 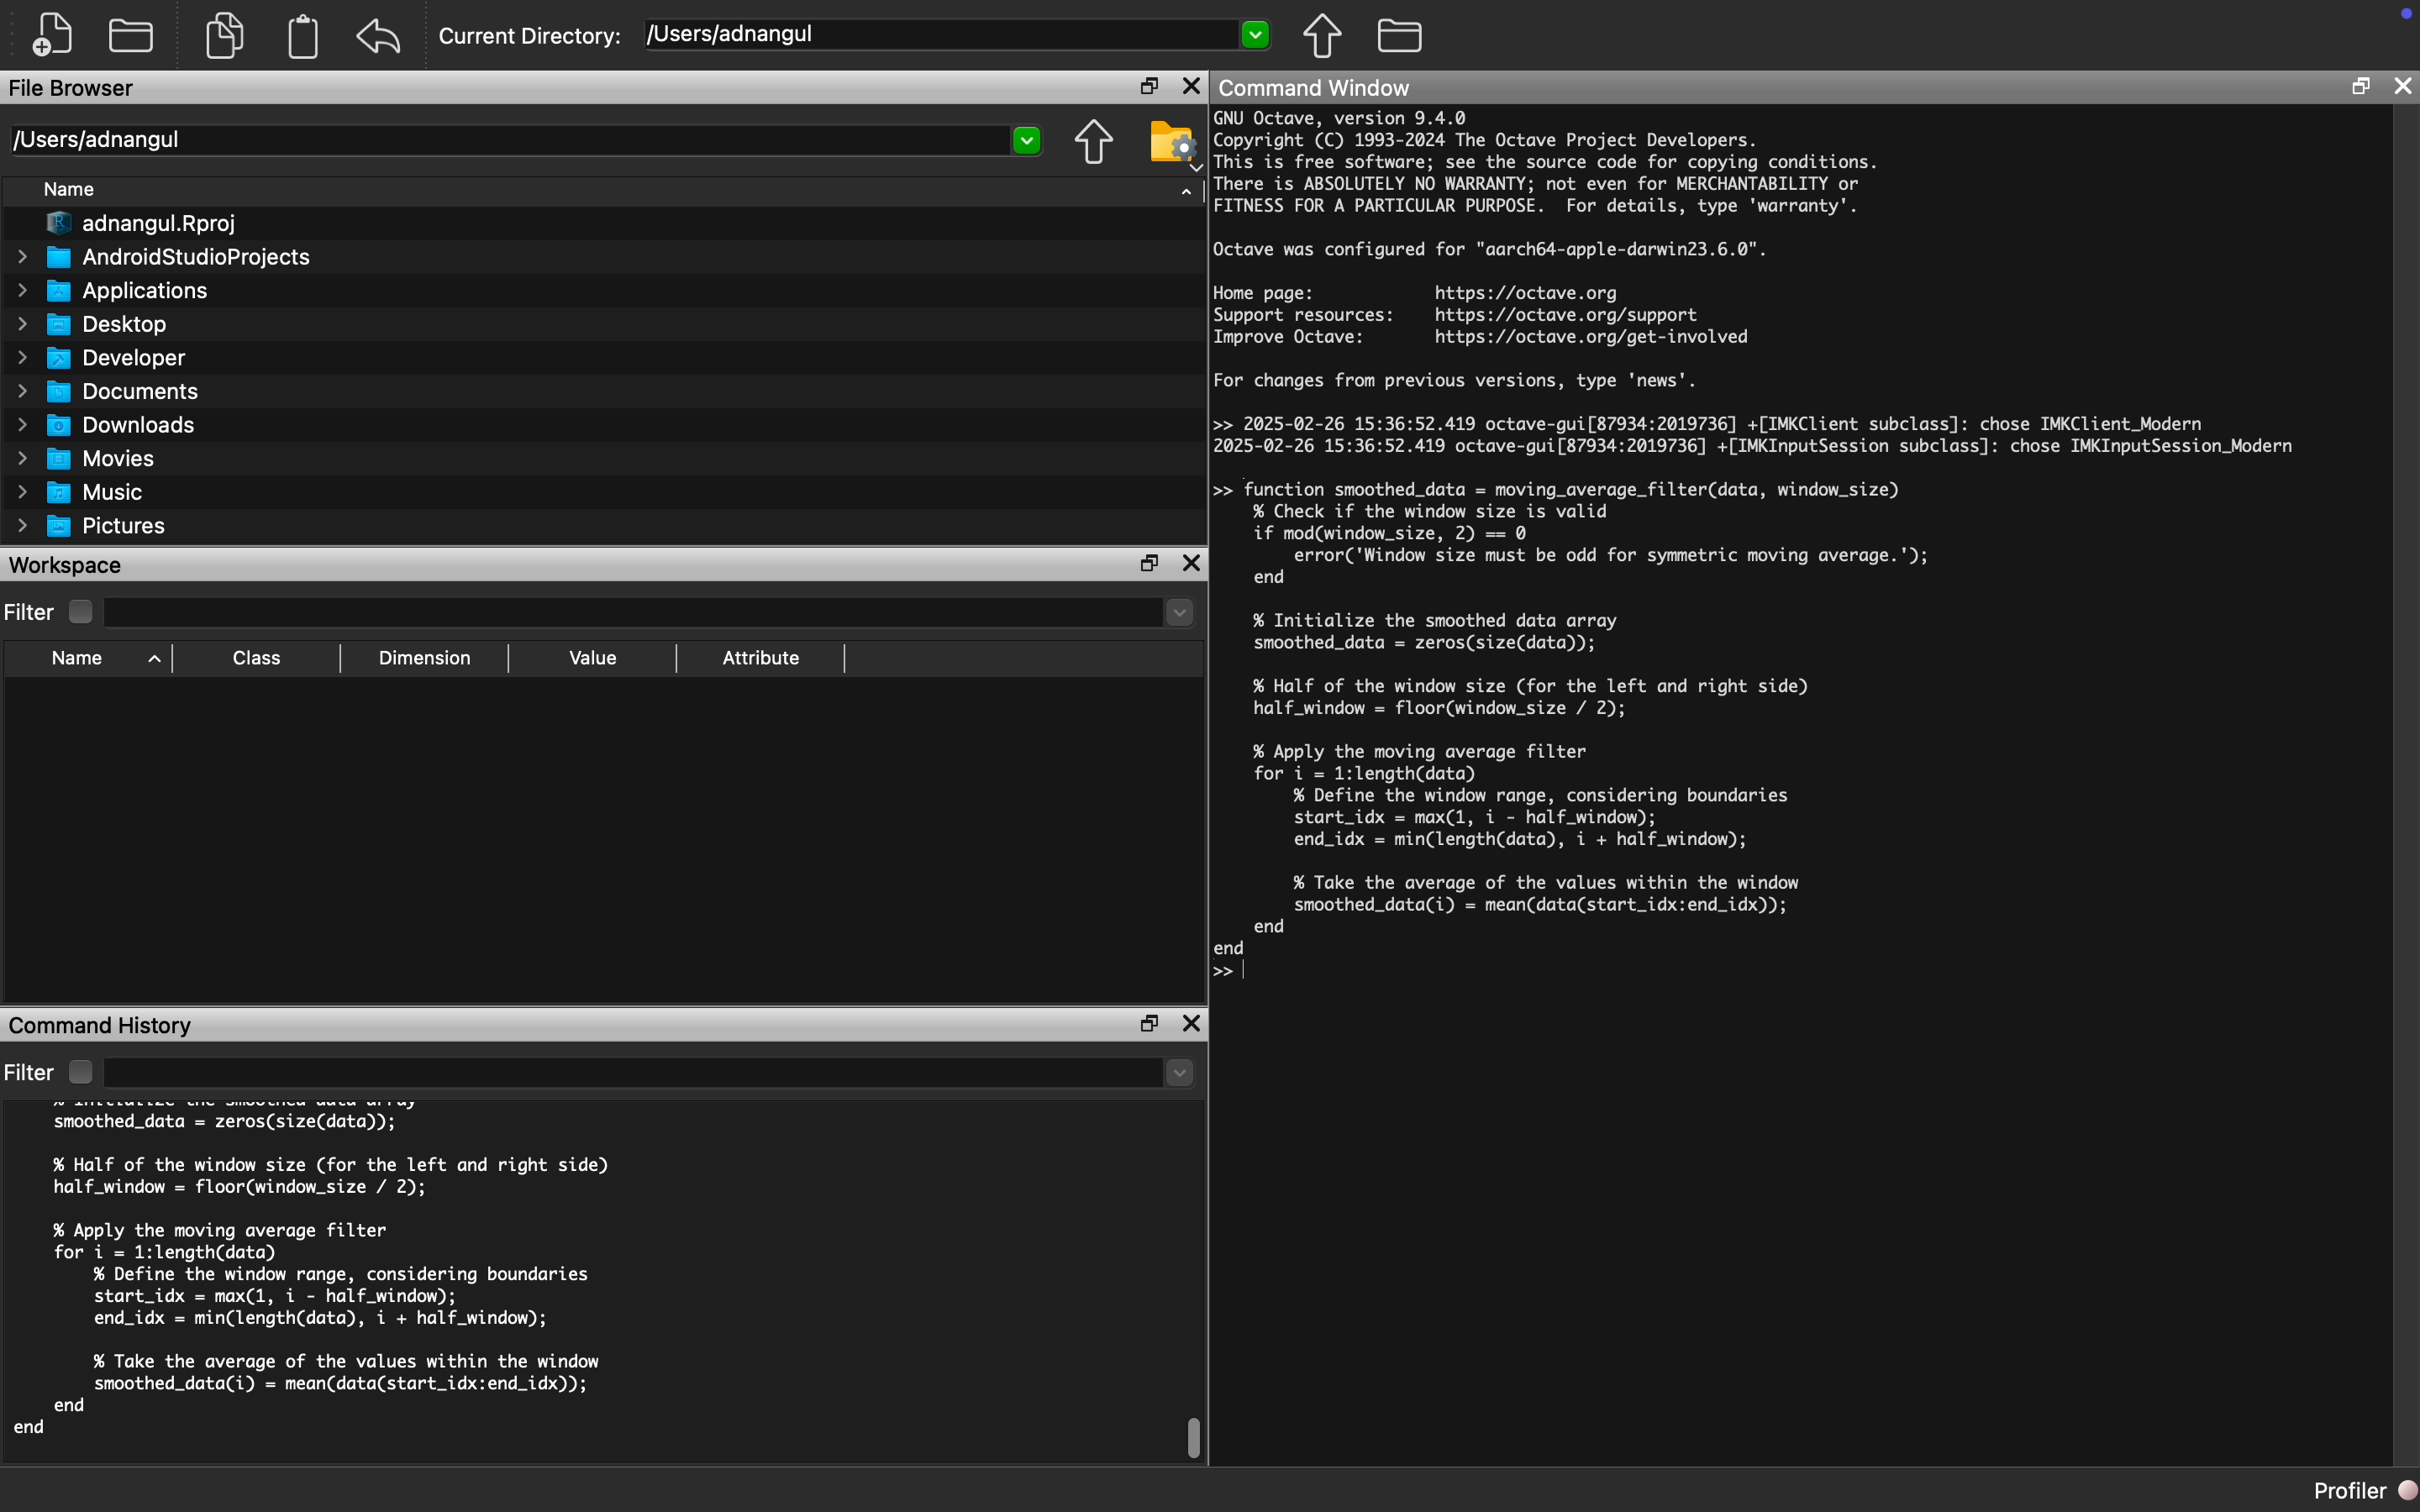 I want to click on Dropdown, so click(x=648, y=1074).